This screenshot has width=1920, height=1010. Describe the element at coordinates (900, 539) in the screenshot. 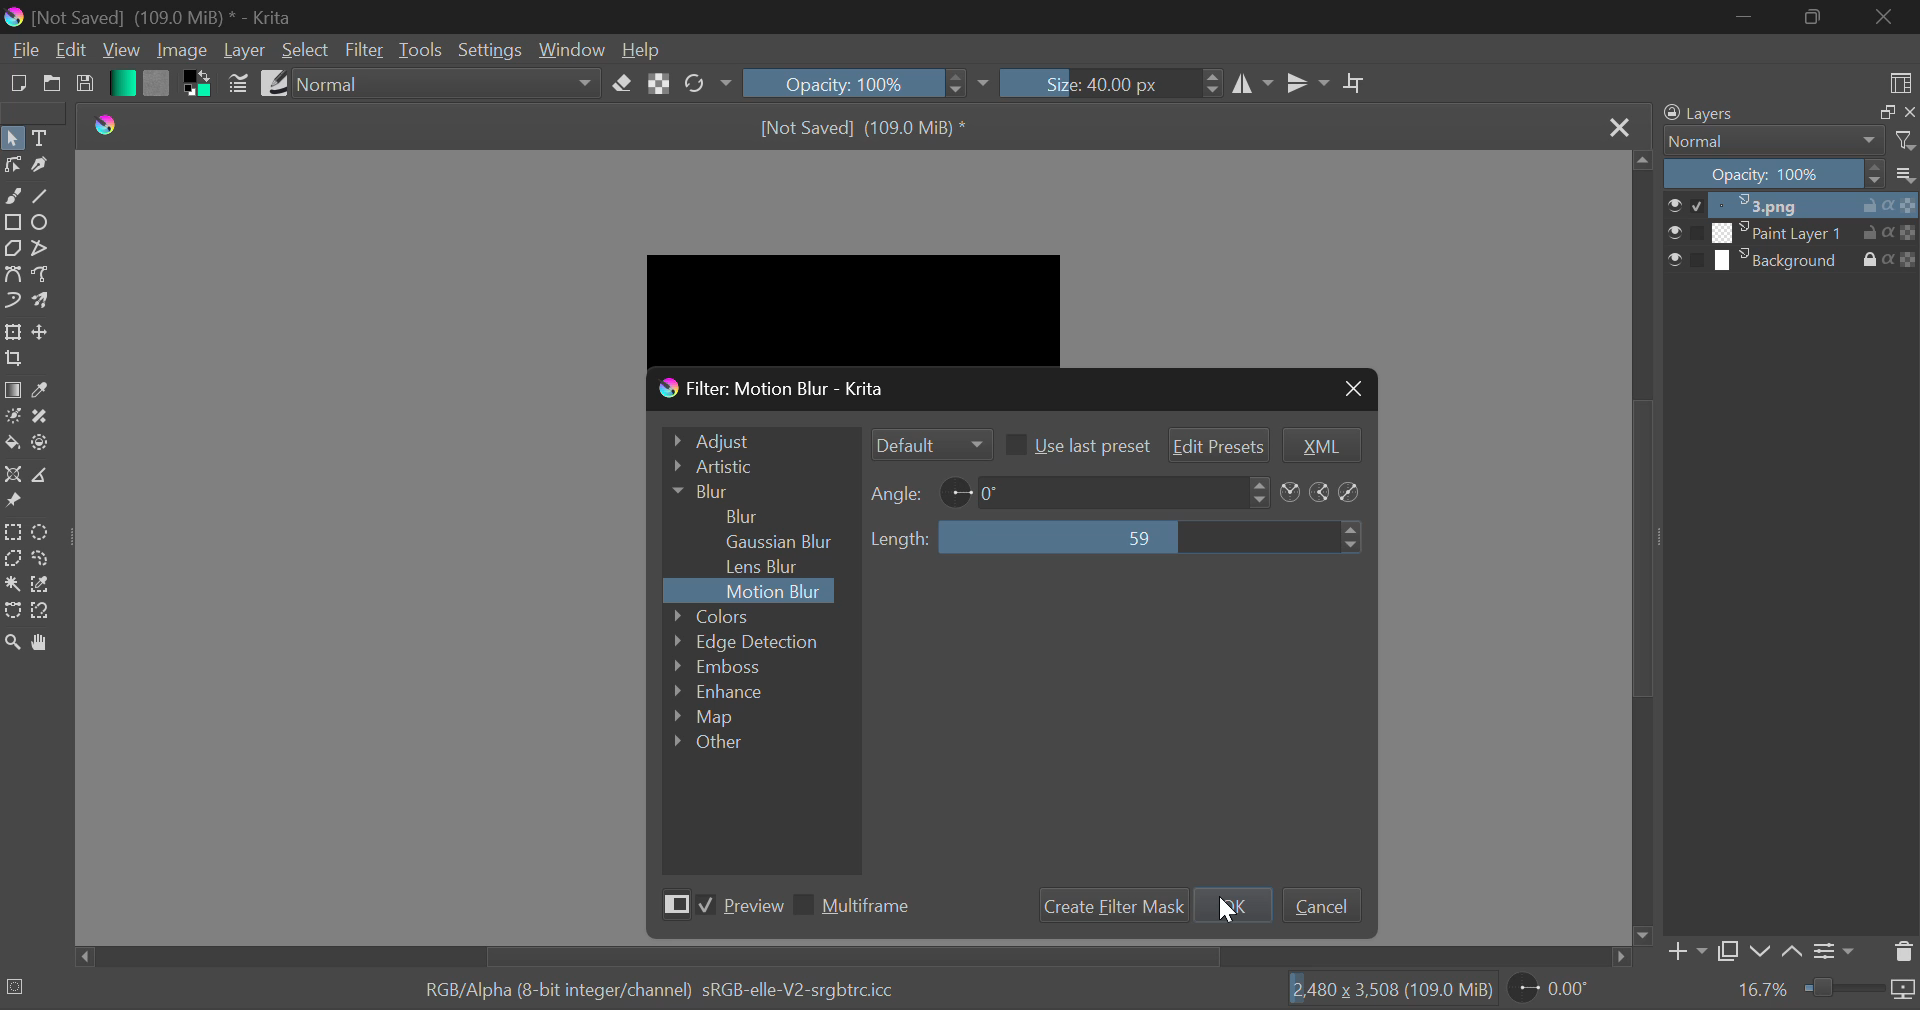

I see `Length` at that location.